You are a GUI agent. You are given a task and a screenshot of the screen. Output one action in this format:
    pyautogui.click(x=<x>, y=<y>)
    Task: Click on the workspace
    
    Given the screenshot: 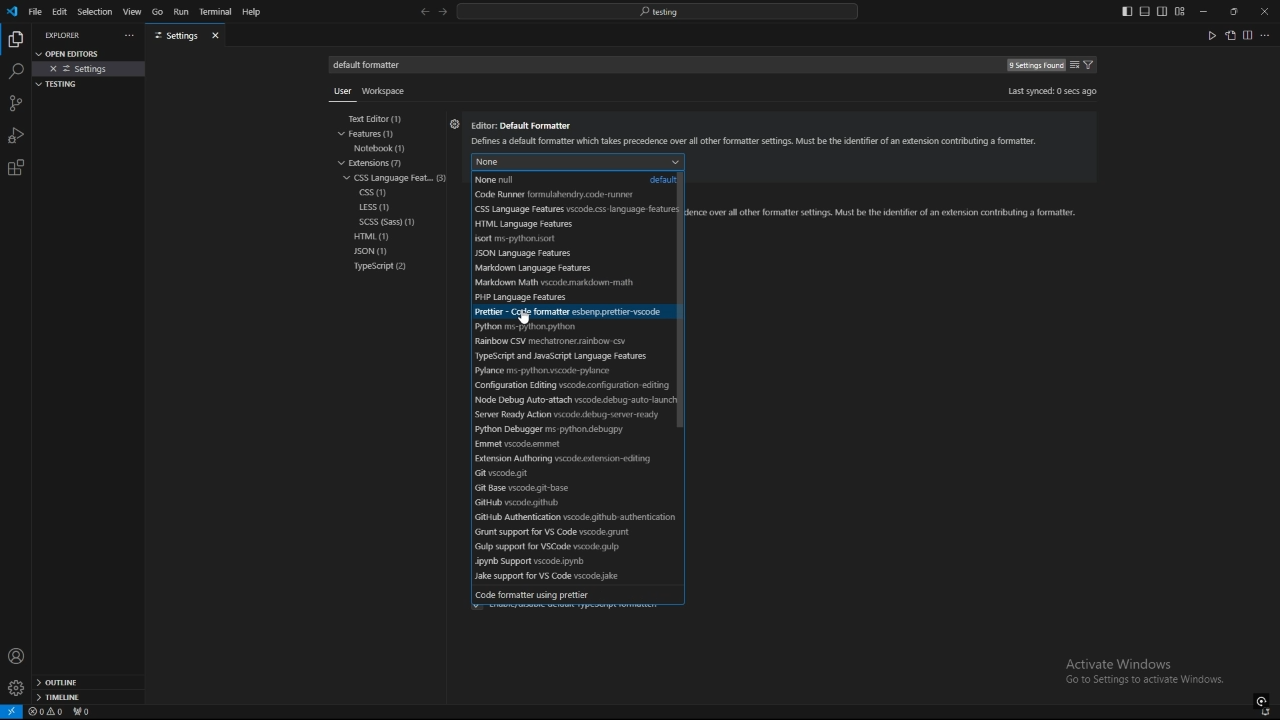 What is the action you would take?
    pyautogui.click(x=388, y=89)
    